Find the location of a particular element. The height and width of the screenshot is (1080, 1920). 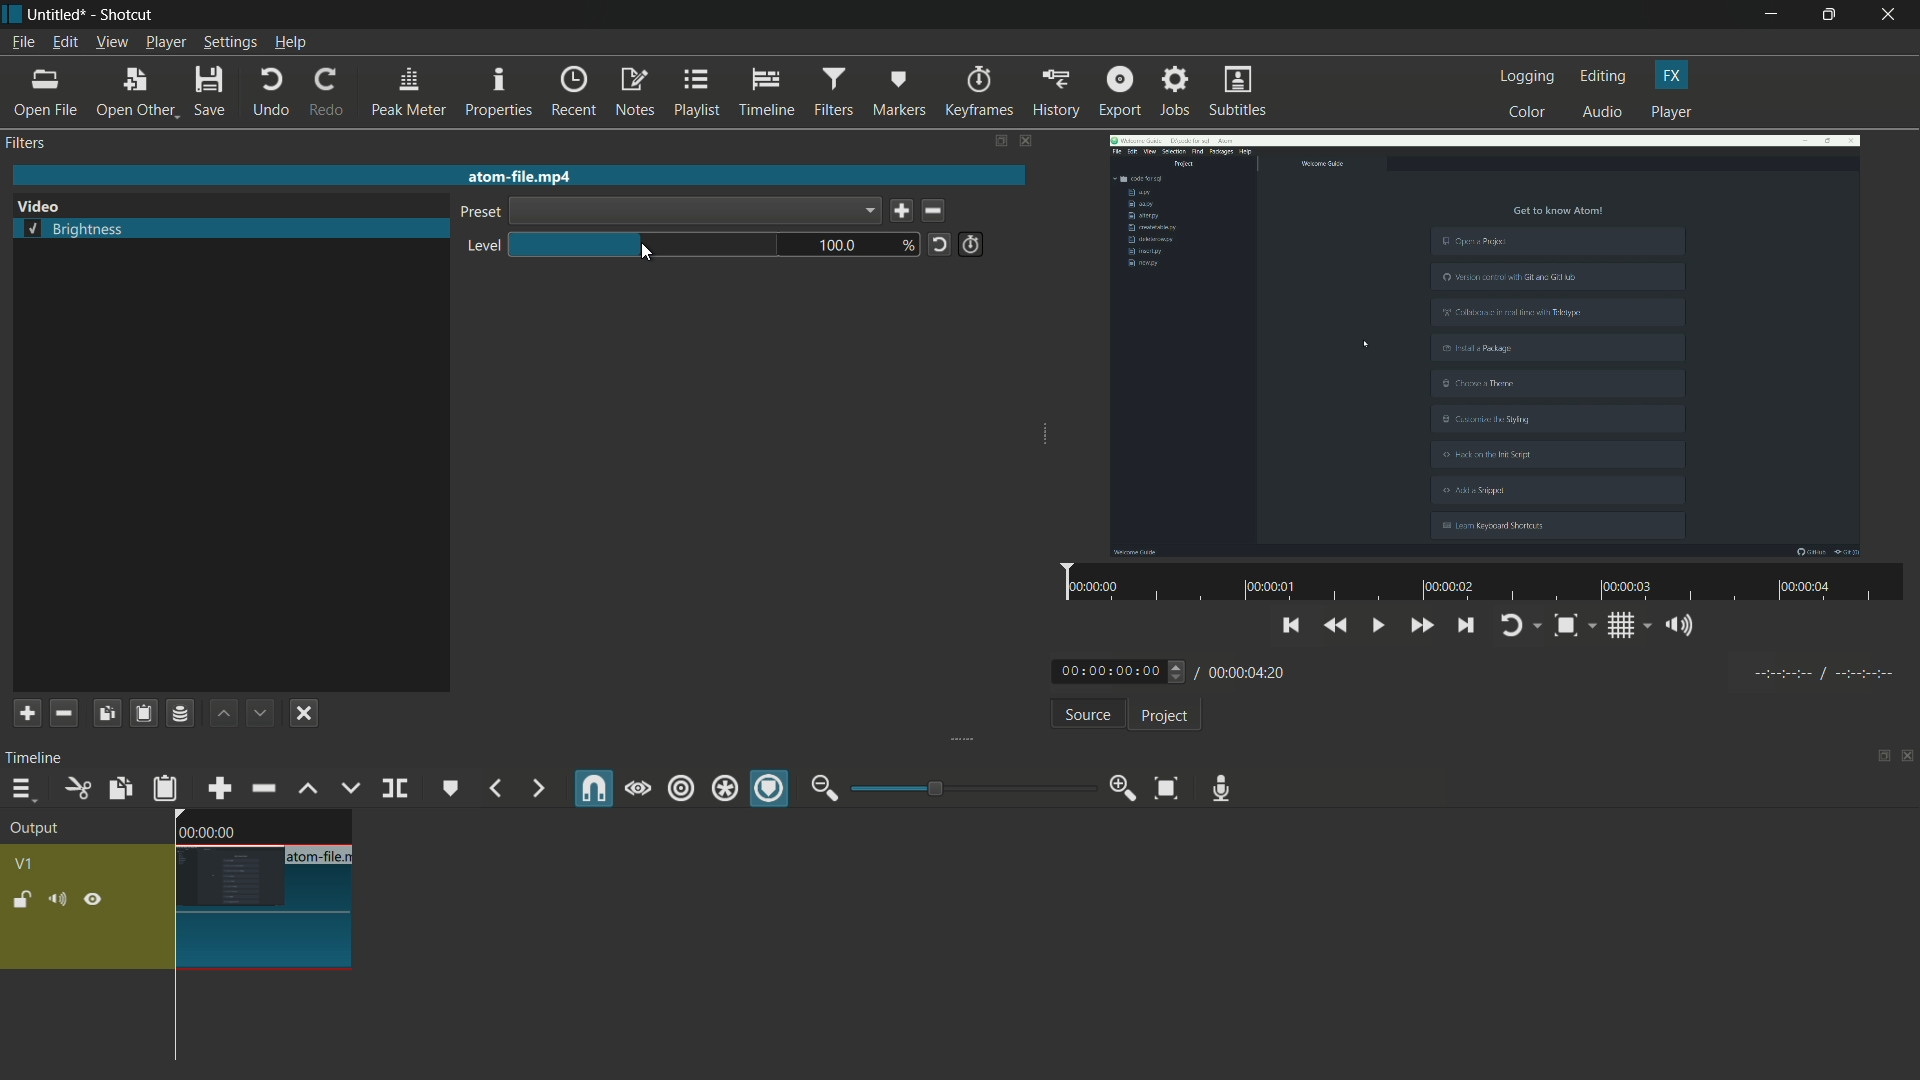

atom-file.mp4 is located at coordinates (518, 175).